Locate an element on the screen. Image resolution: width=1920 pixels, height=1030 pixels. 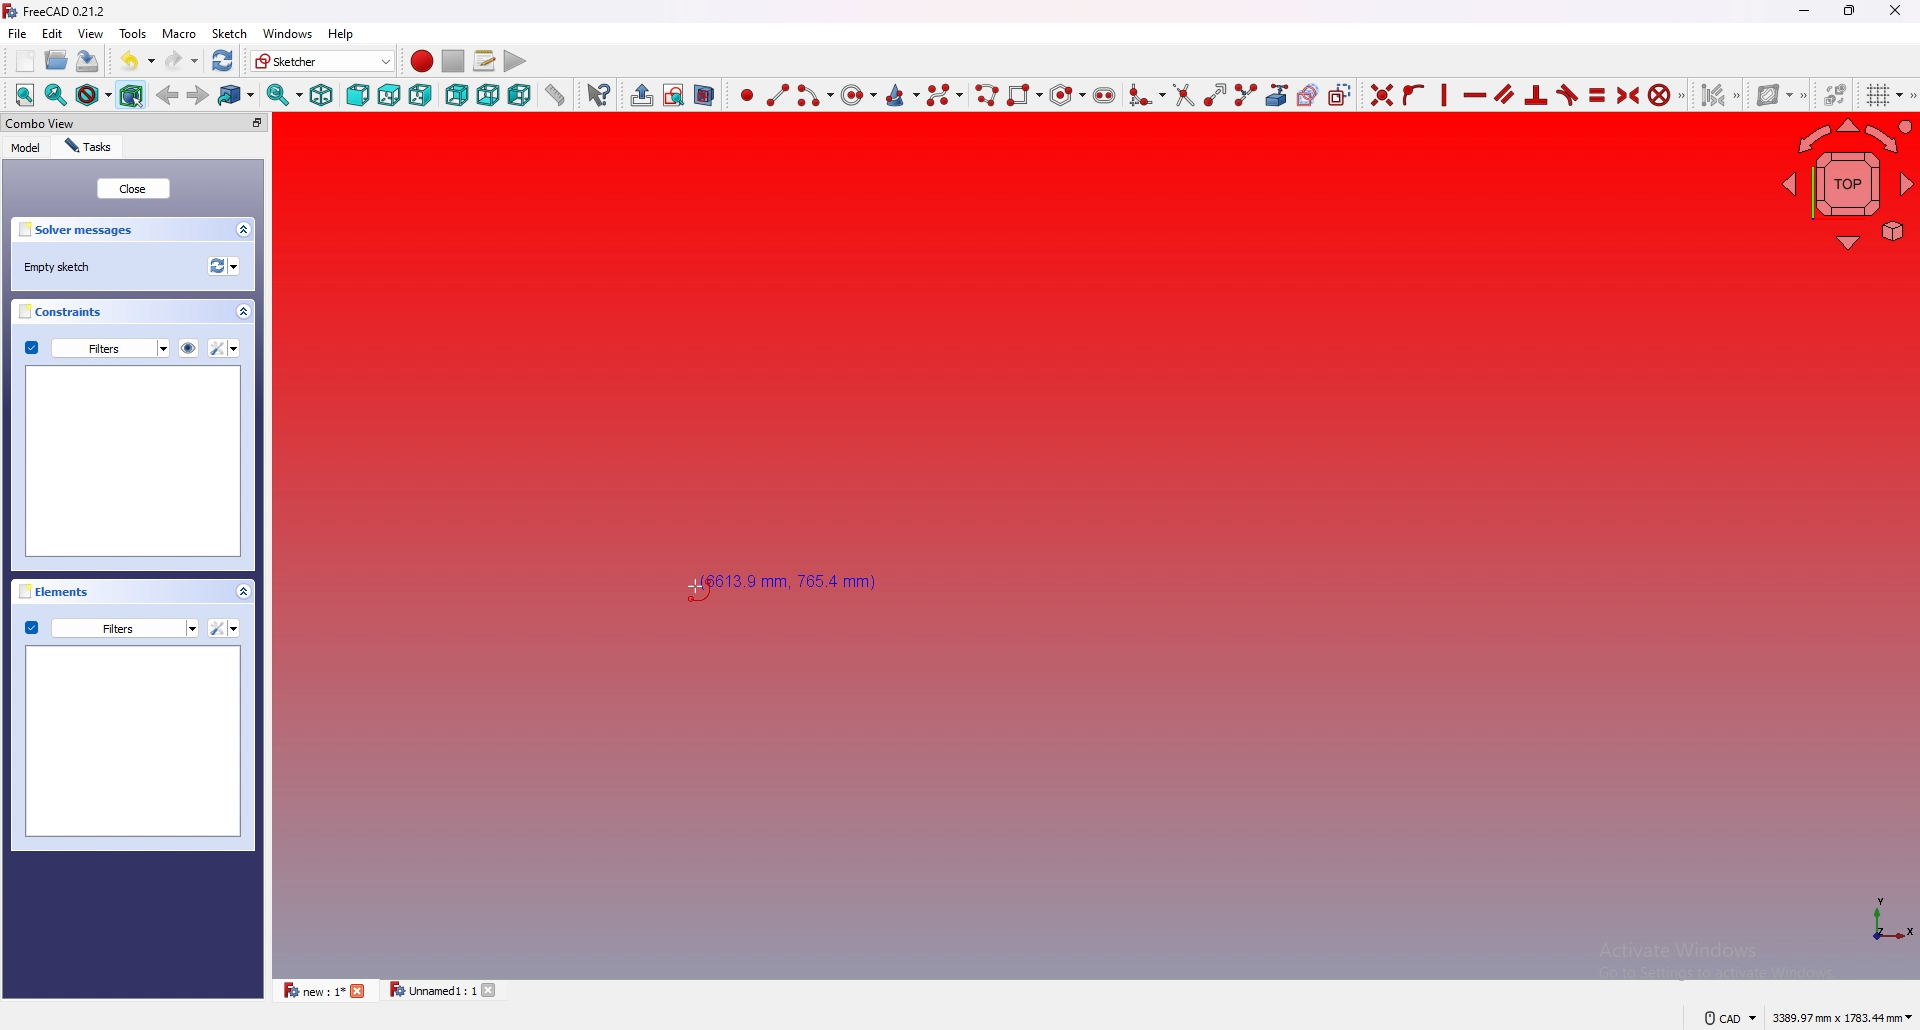
isometric is located at coordinates (322, 95).